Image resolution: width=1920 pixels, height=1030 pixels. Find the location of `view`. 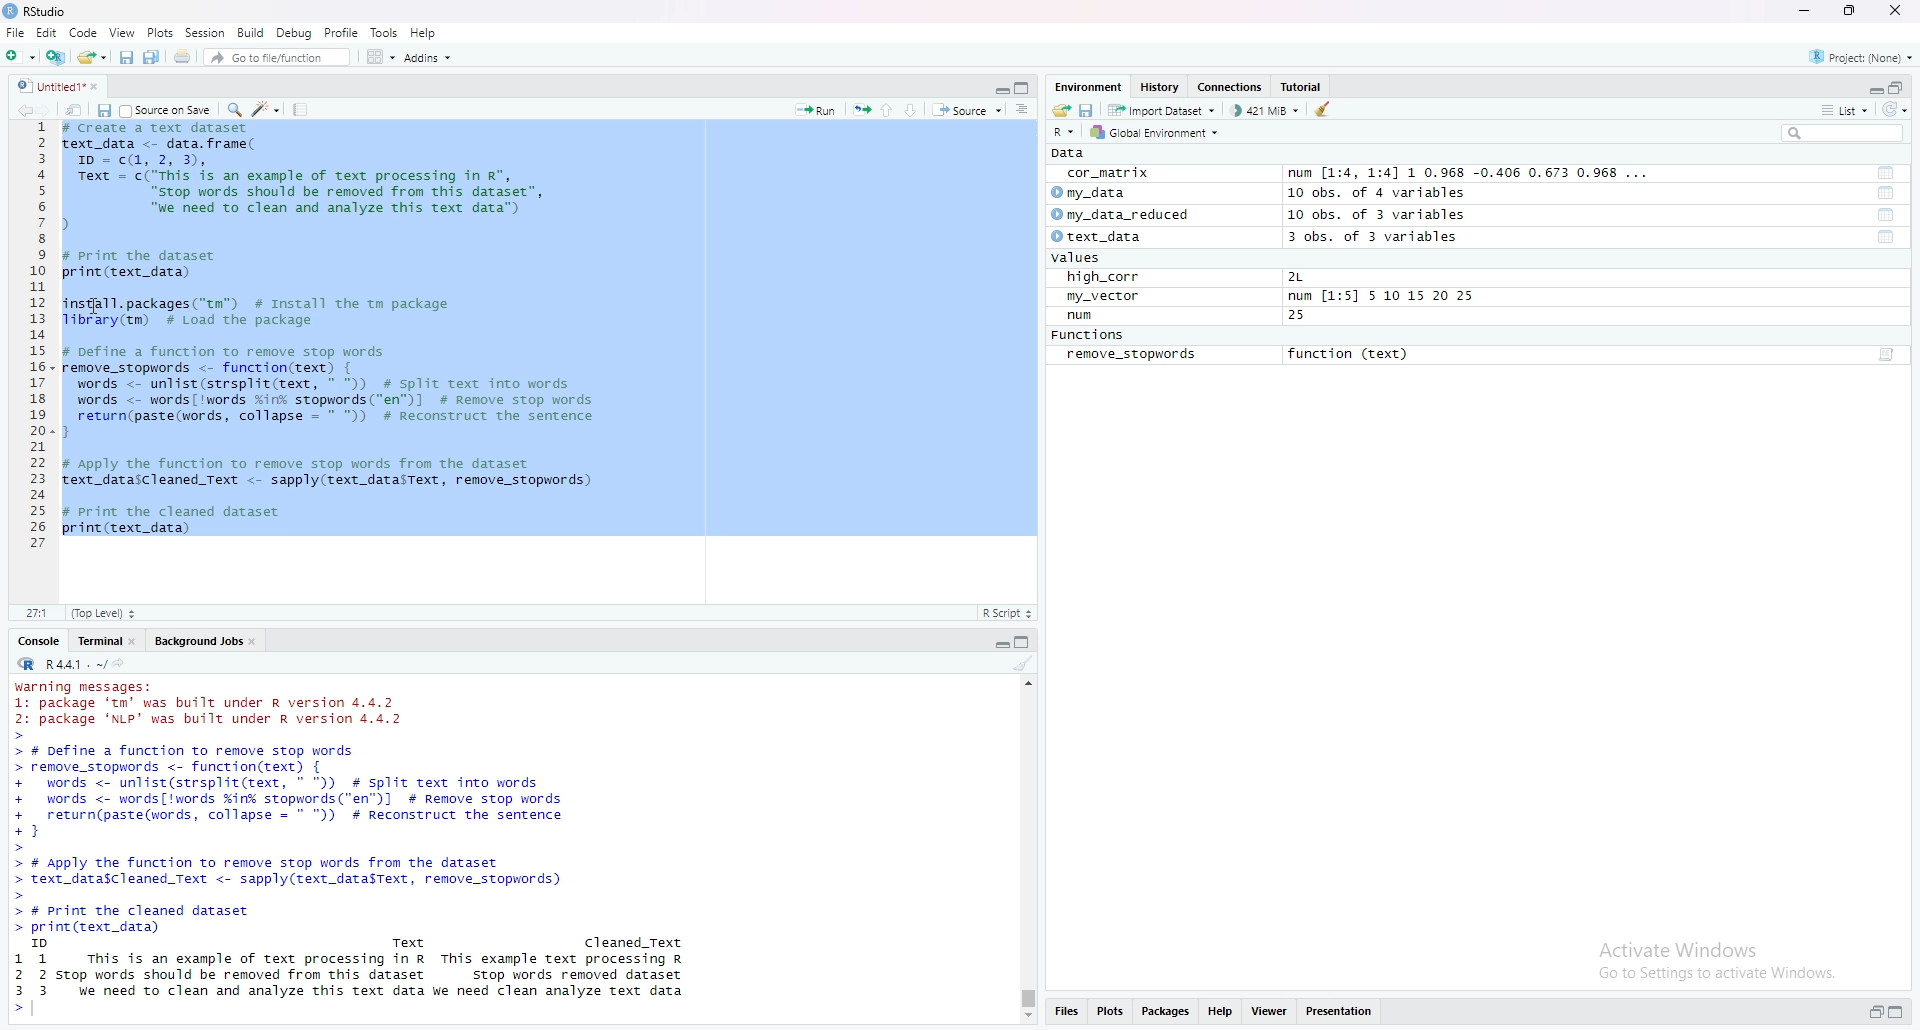

view is located at coordinates (123, 33).